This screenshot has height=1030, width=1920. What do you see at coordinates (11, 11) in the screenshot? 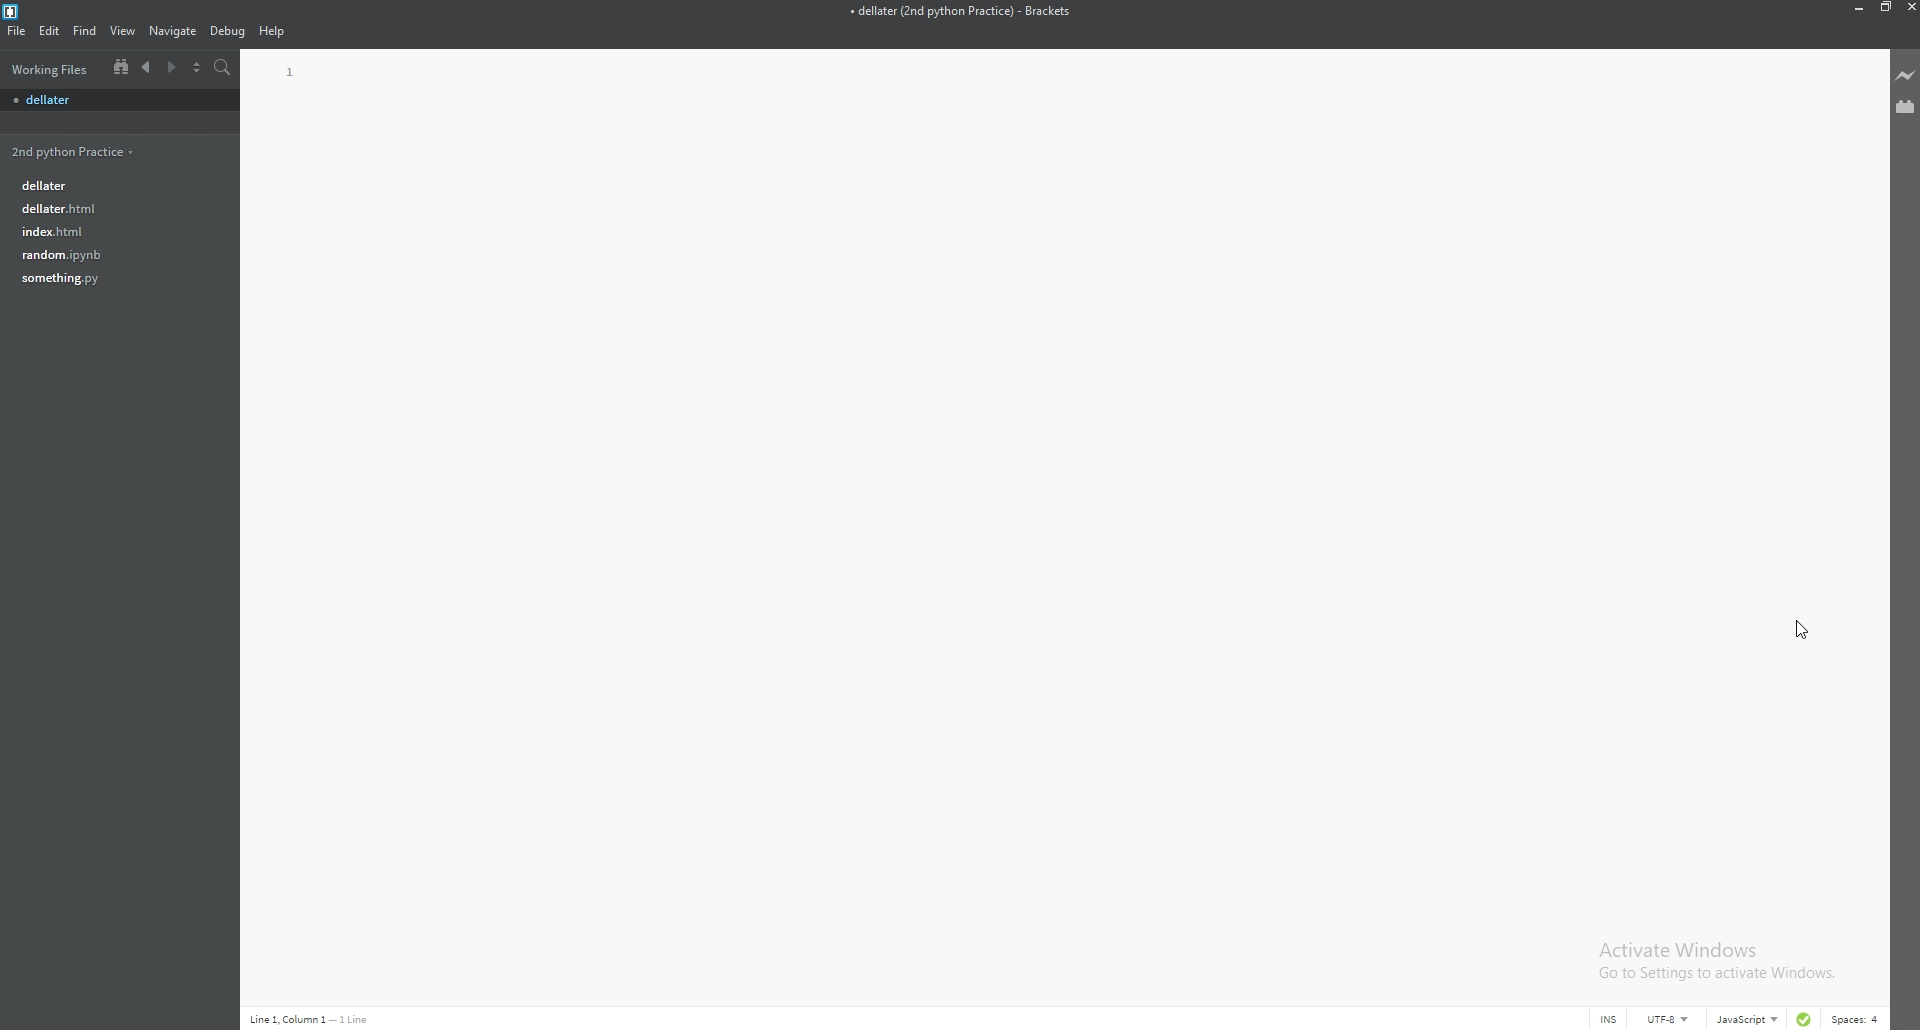
I see `brackets` at bounding box center [11, 11].